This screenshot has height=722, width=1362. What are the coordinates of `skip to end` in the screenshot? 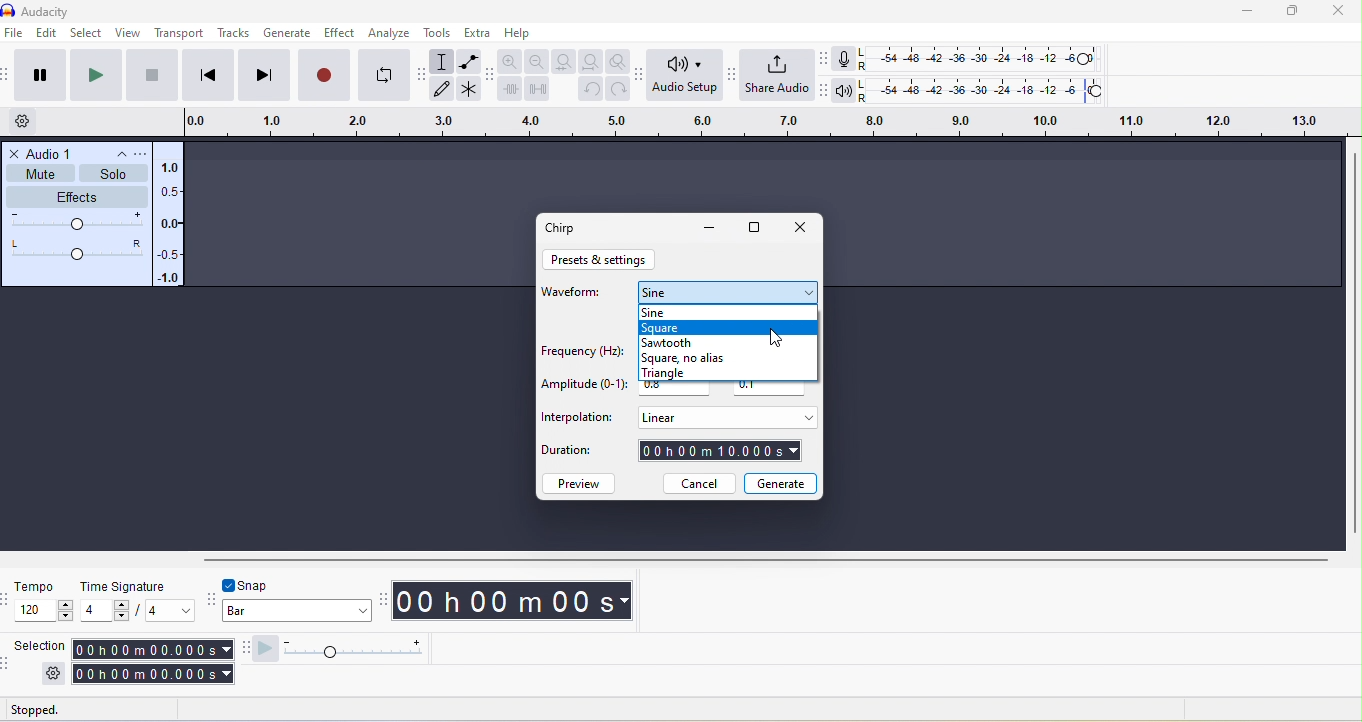 It's located at (263, 76).